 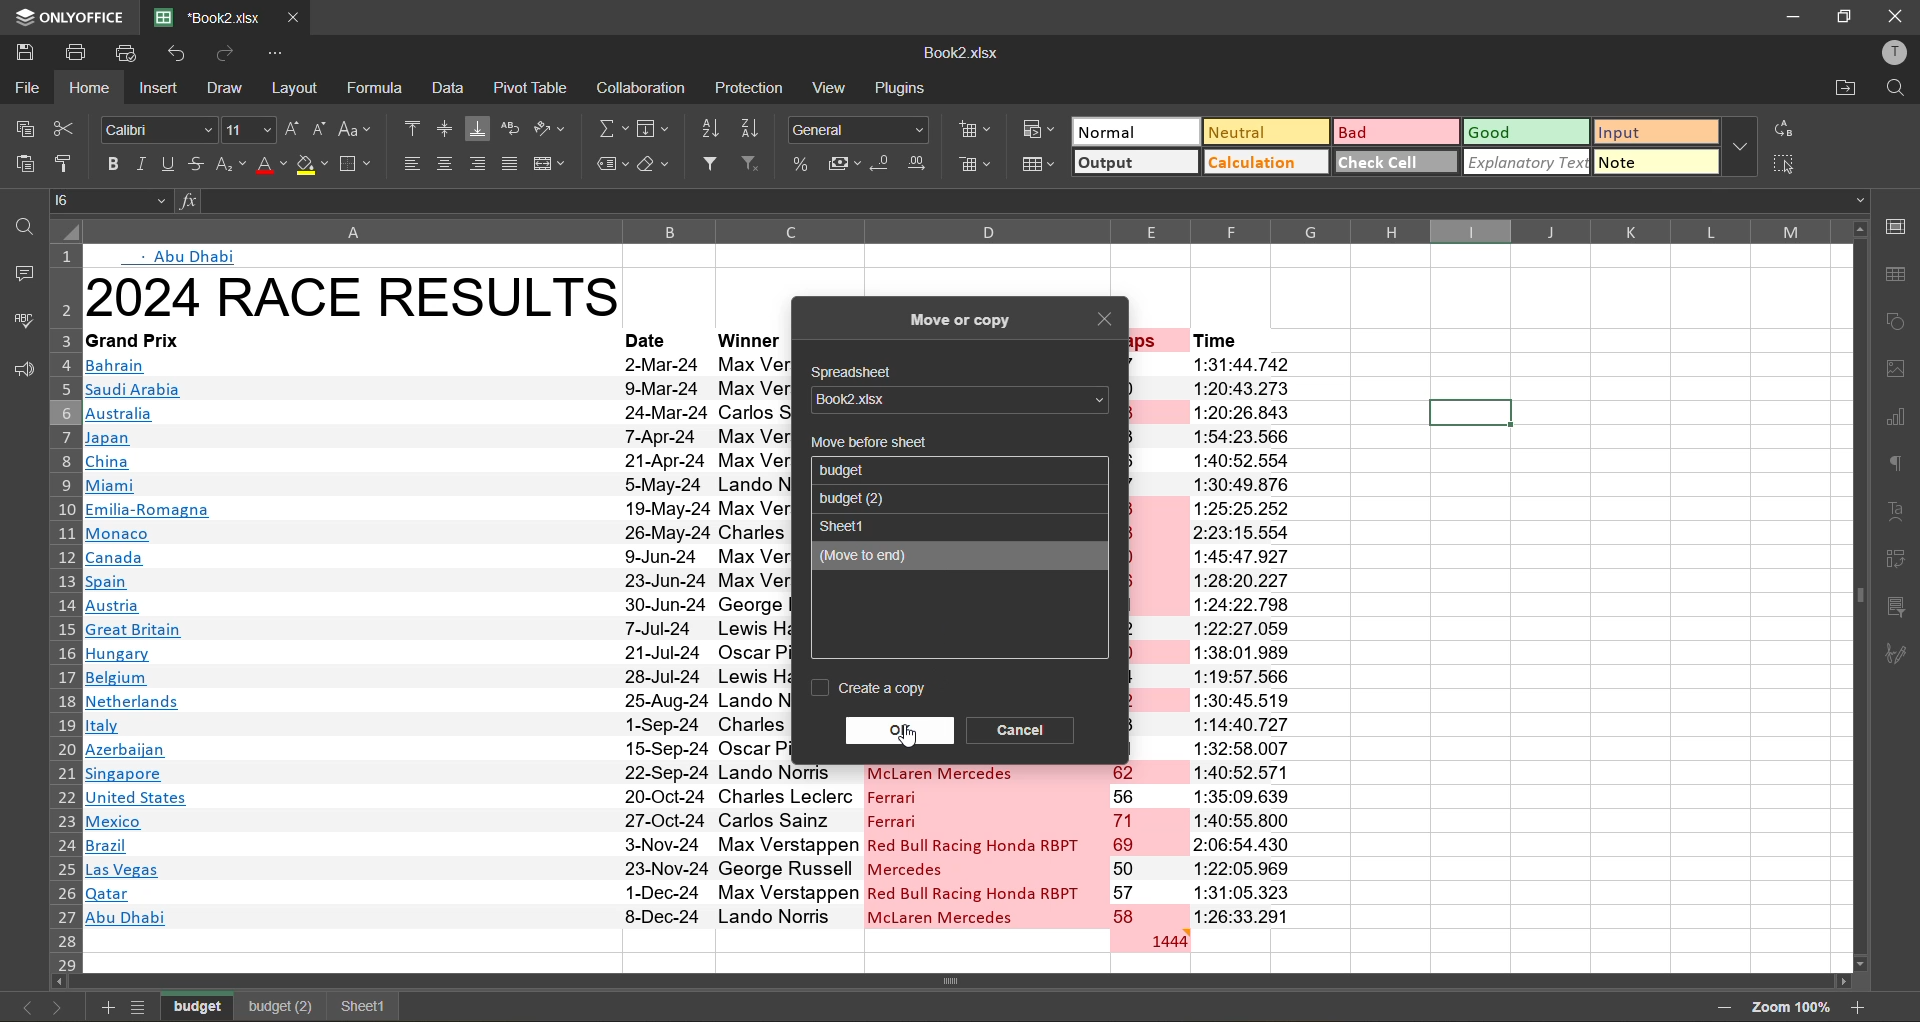 What do you see at coordinates (1895, 89) in the screenshot?
I see `find` at bounding box center [1895, 89].